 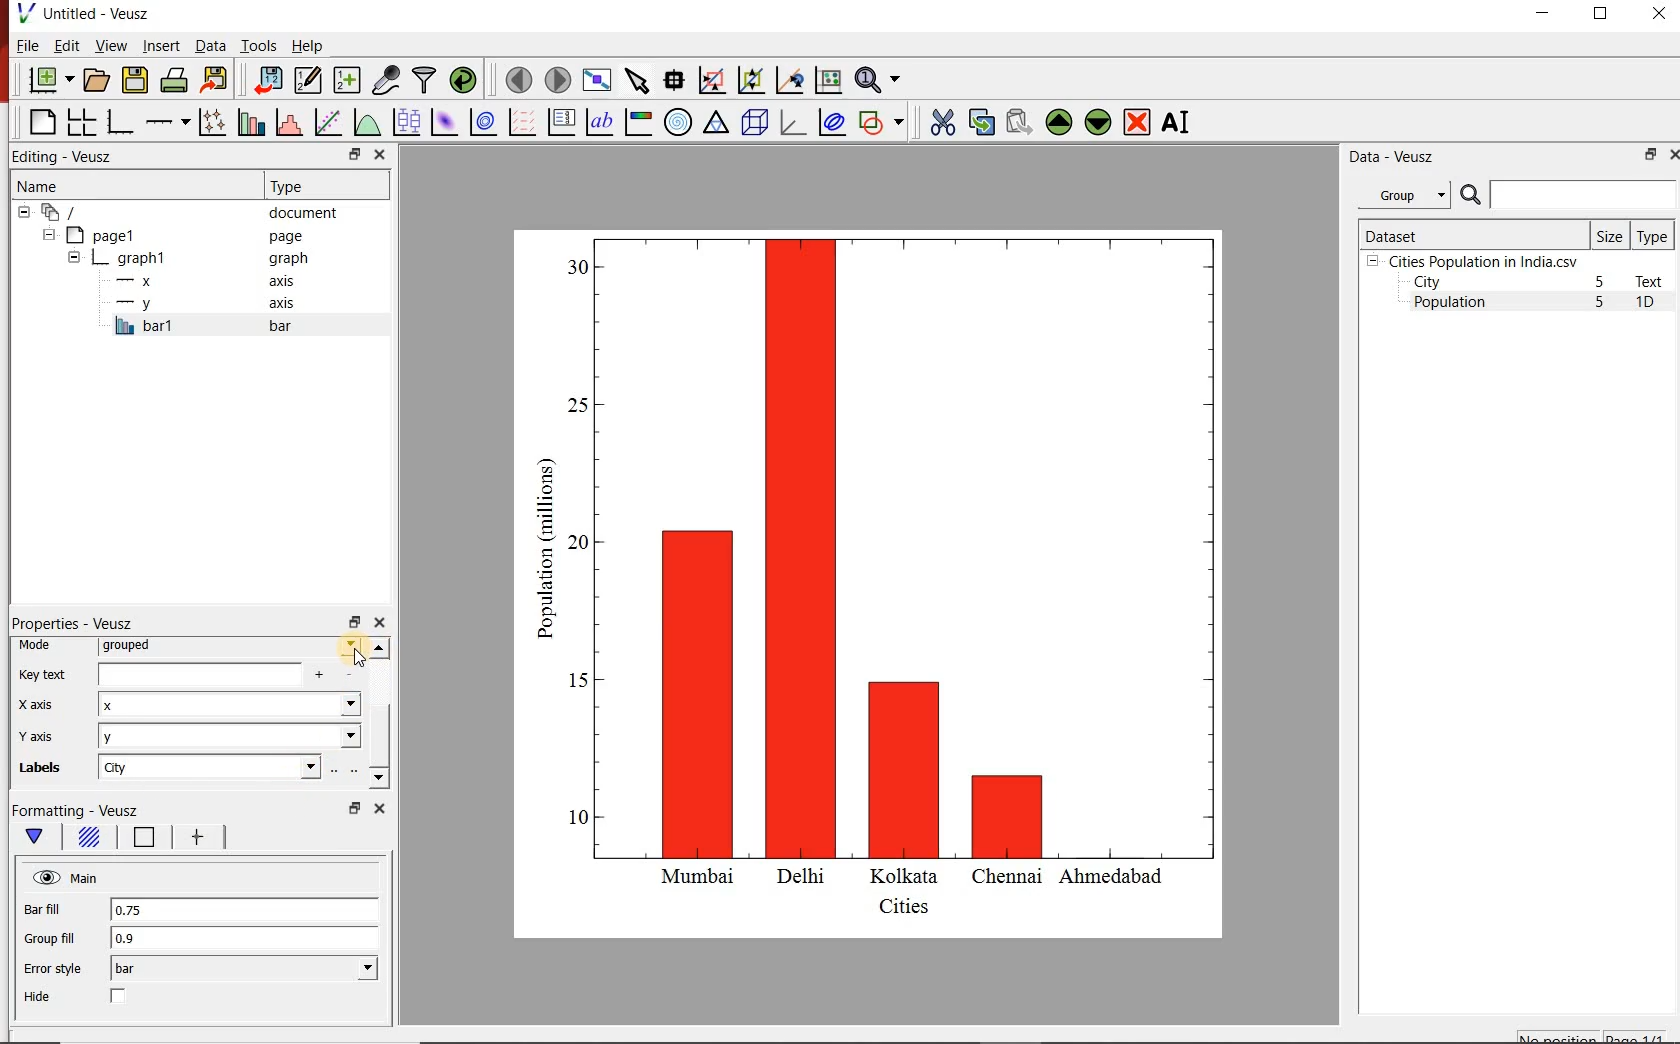 What do you see at coordinates (306, 80) in the screenshot?
I see `edit and enter new datasets` at bounding box center [306, 80].